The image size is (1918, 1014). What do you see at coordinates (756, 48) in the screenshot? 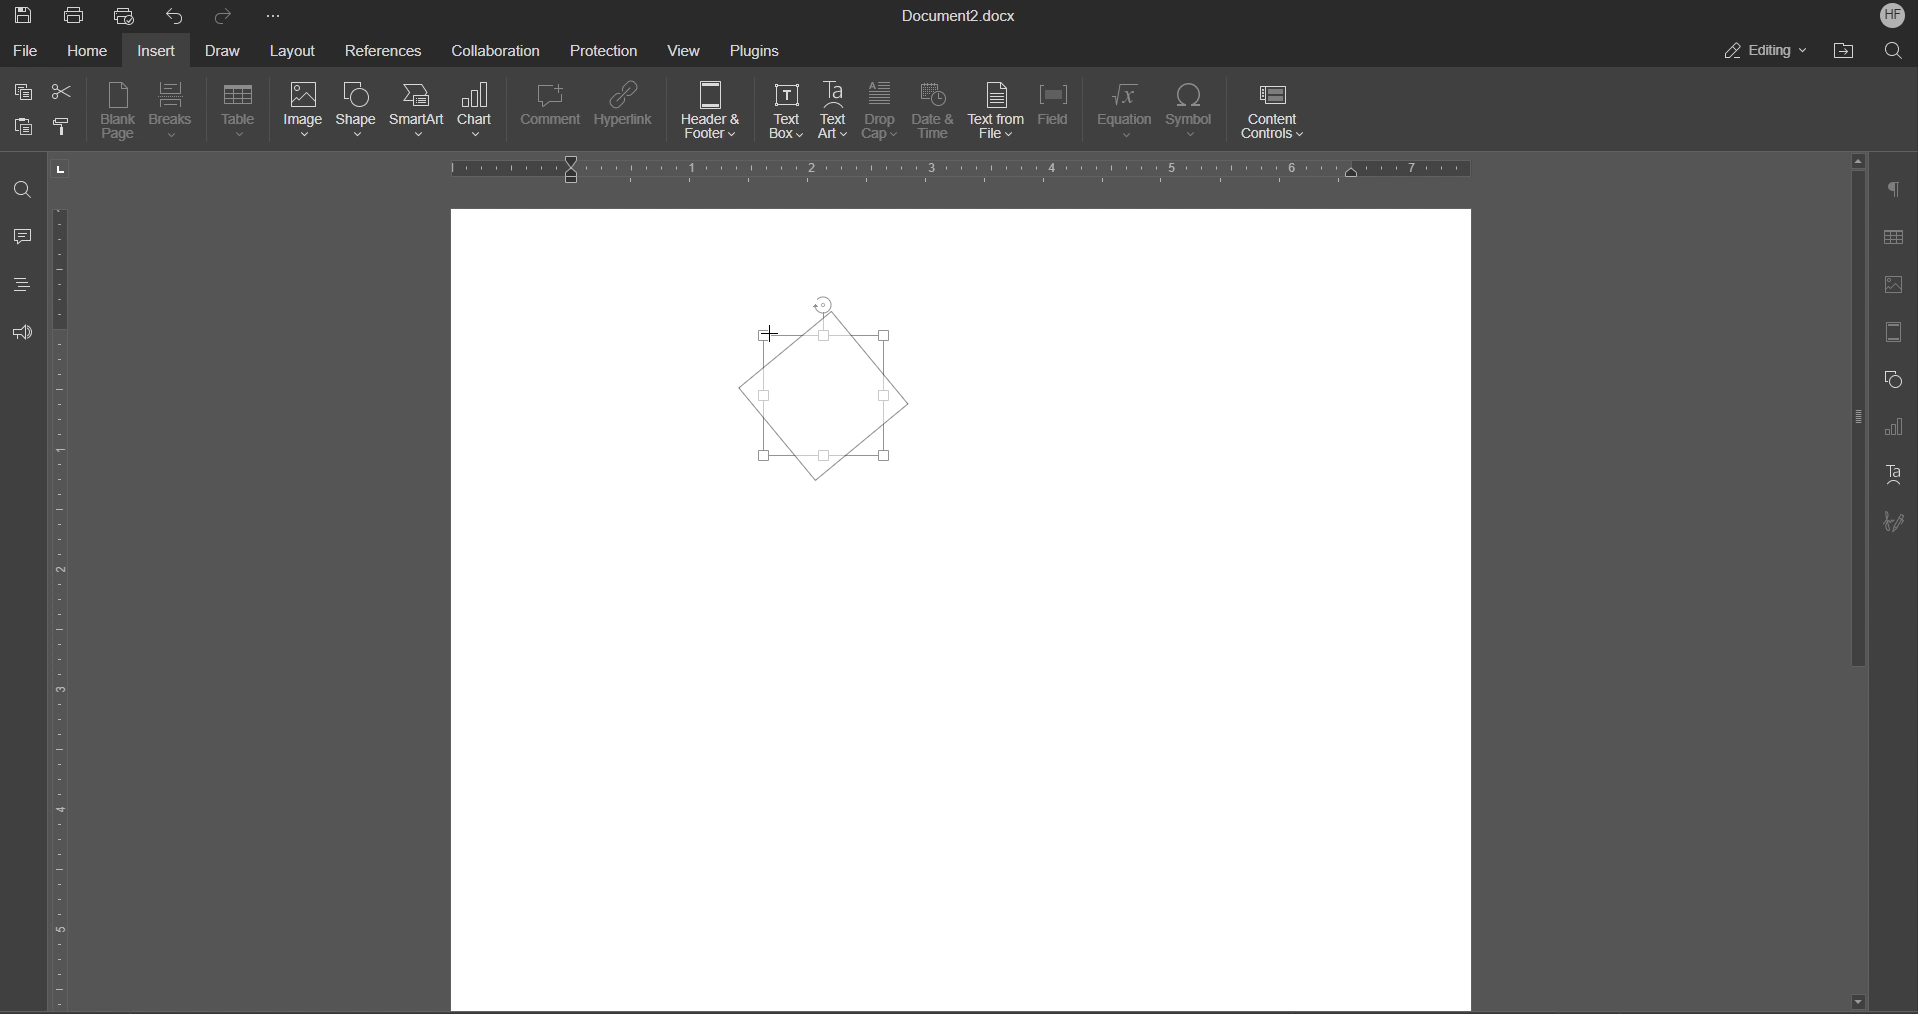
I see `Plugins` at bounding box center [756, 48].